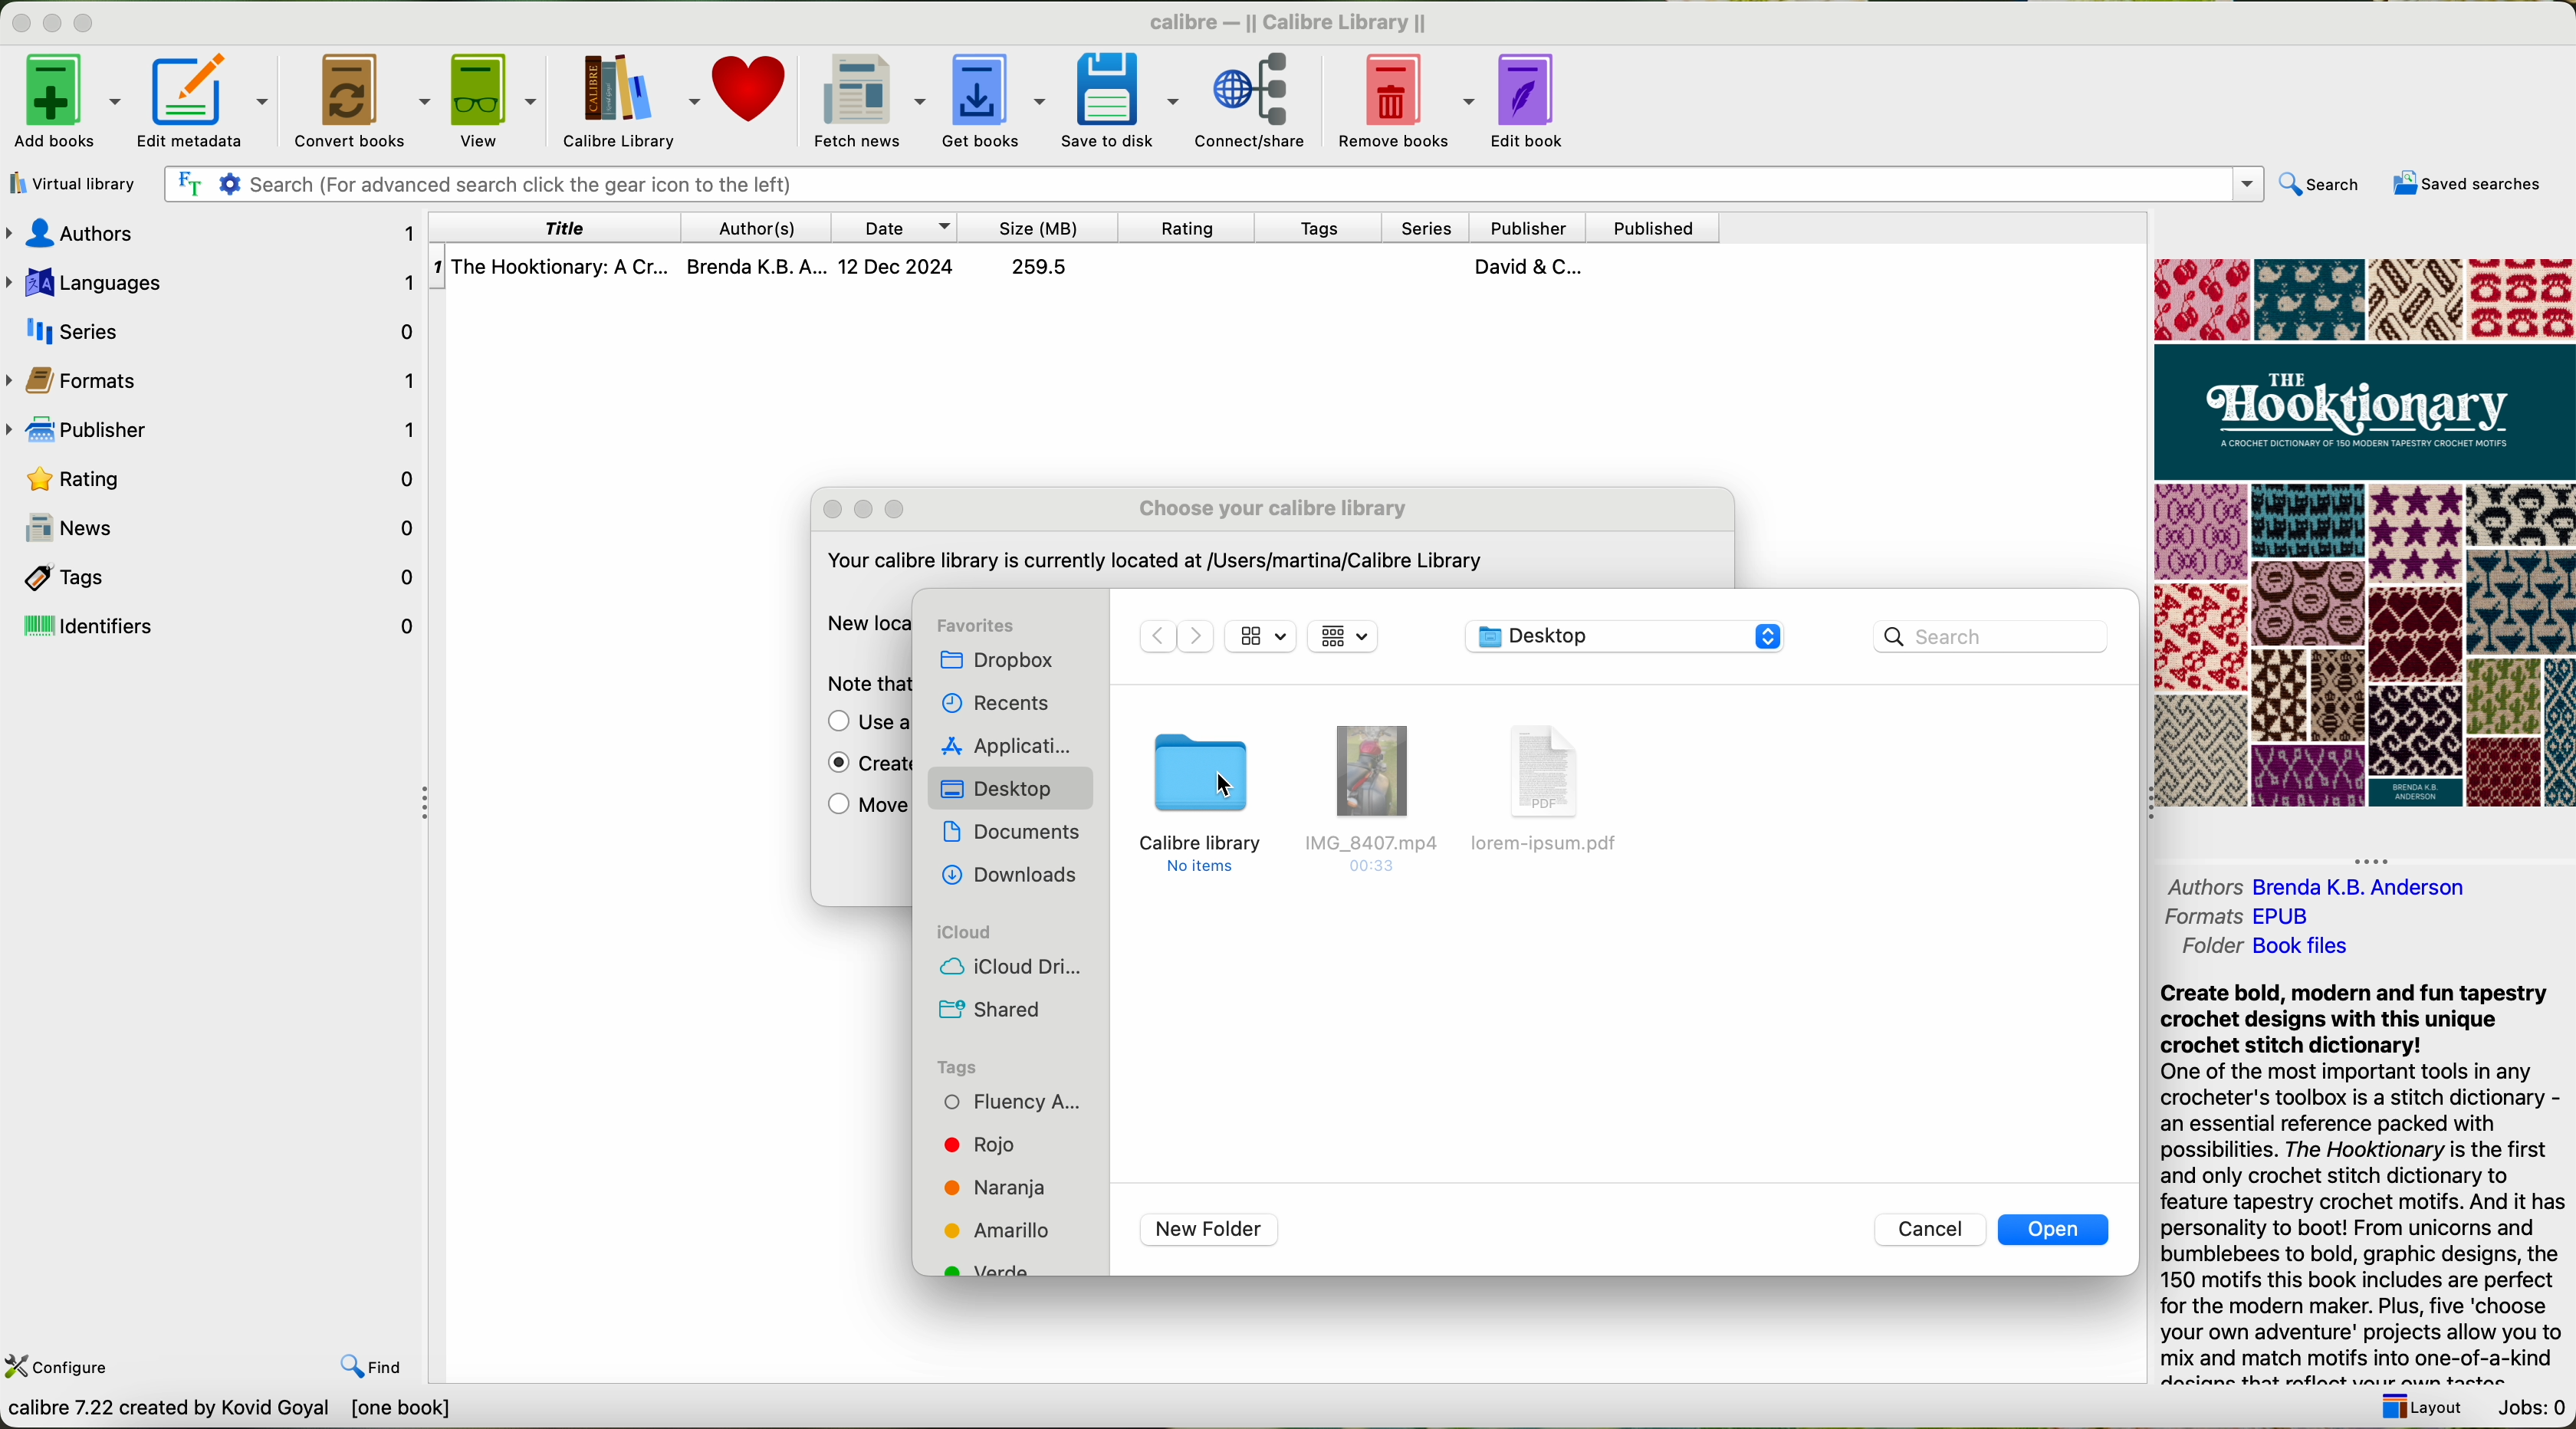 This screenshot has height=1429, width=2576. I want to click on search bar, so click(1262, 182).